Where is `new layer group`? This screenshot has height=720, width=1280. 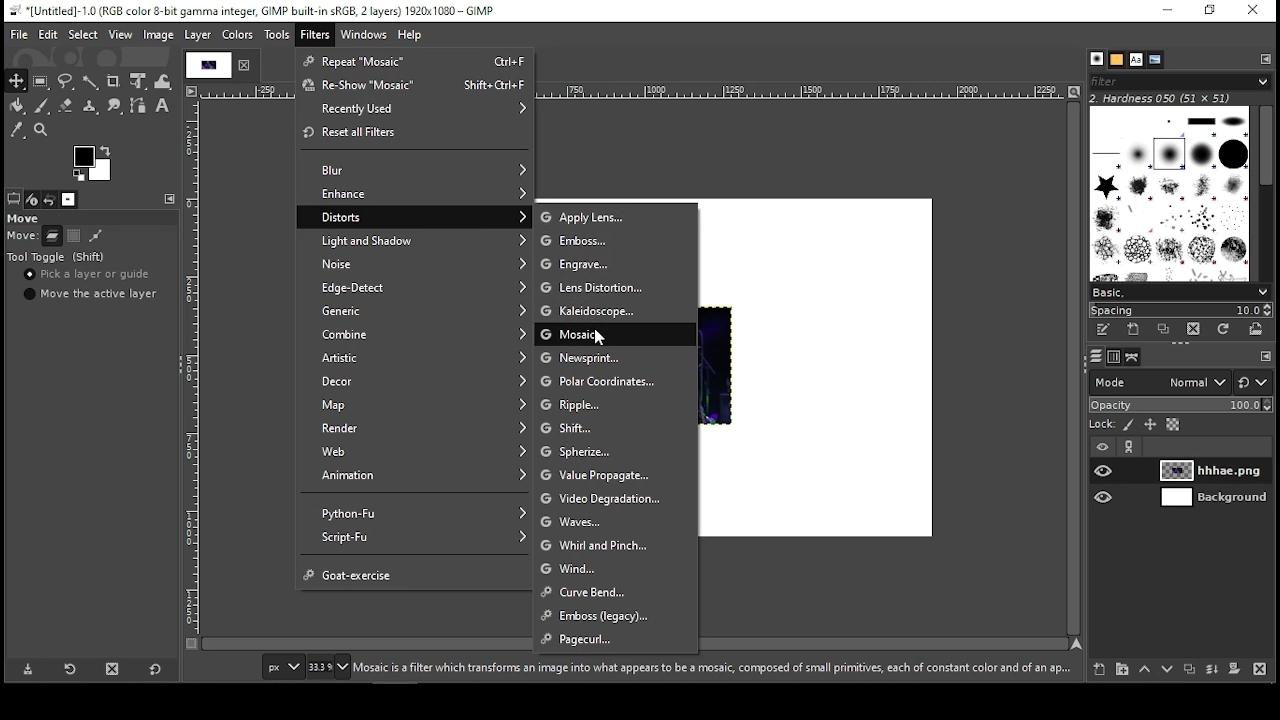 new layer group is located at coordinates (1124, 669).